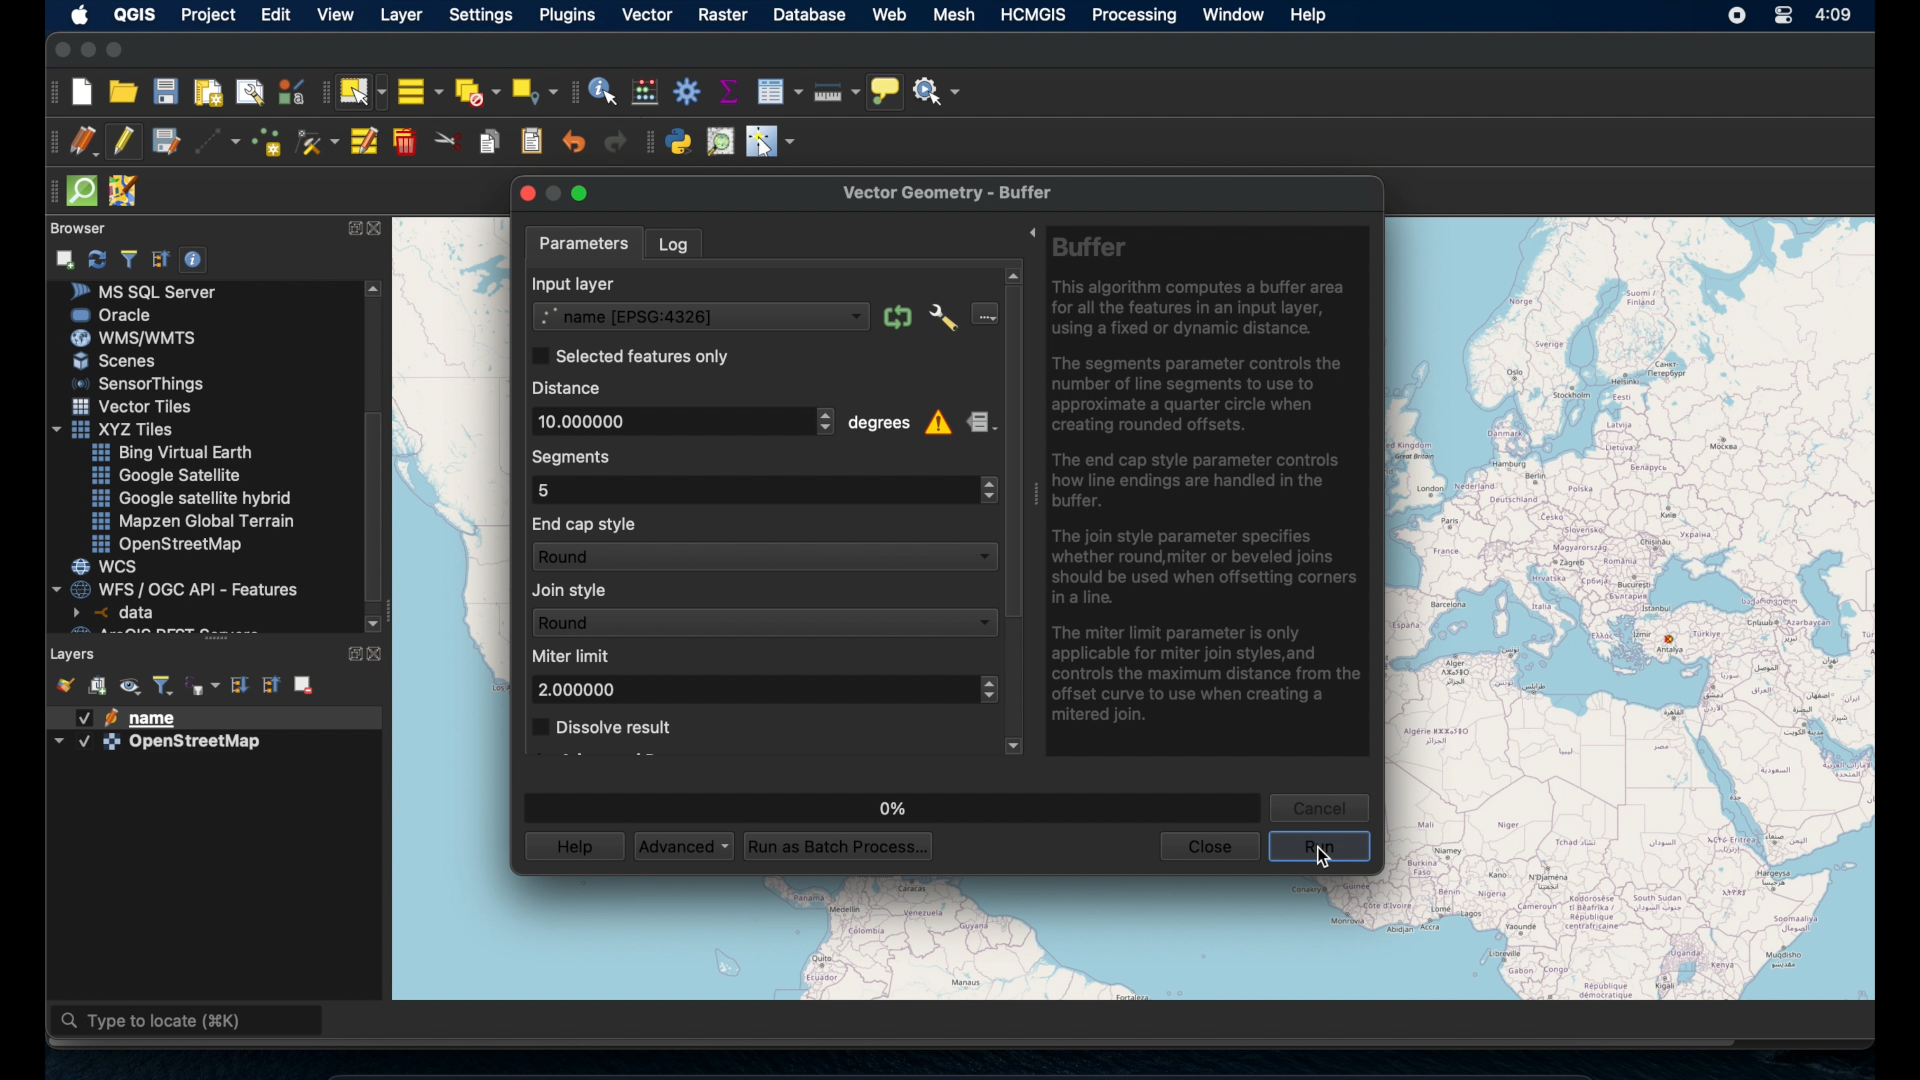  What do you see at coordinates (376, 288) in the screenshot?
I see `scroll up arrow` at bounding box center [376, 288].